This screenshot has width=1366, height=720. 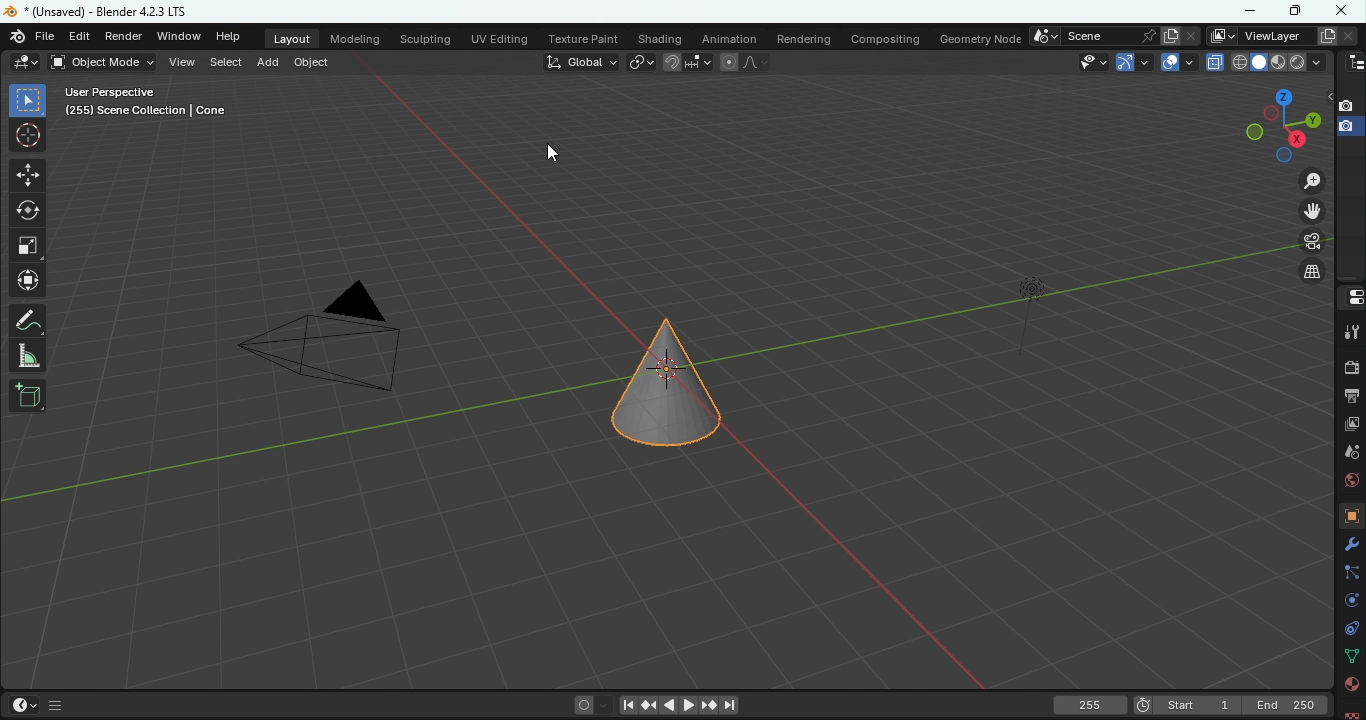 I want to click on Minimize, so click(x=1247, y=11).